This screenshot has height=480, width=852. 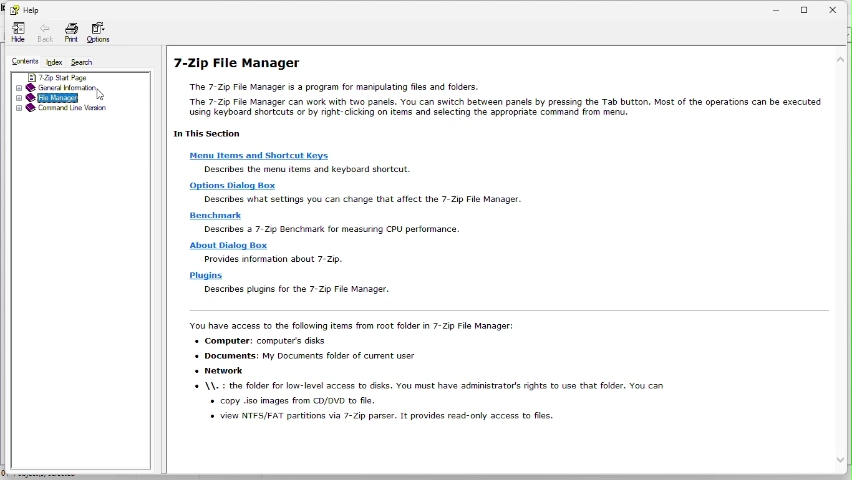 What do you see at coordinates (777, 8) in the screenshot?
I see `Minimize` at bounding box center [777, 8].